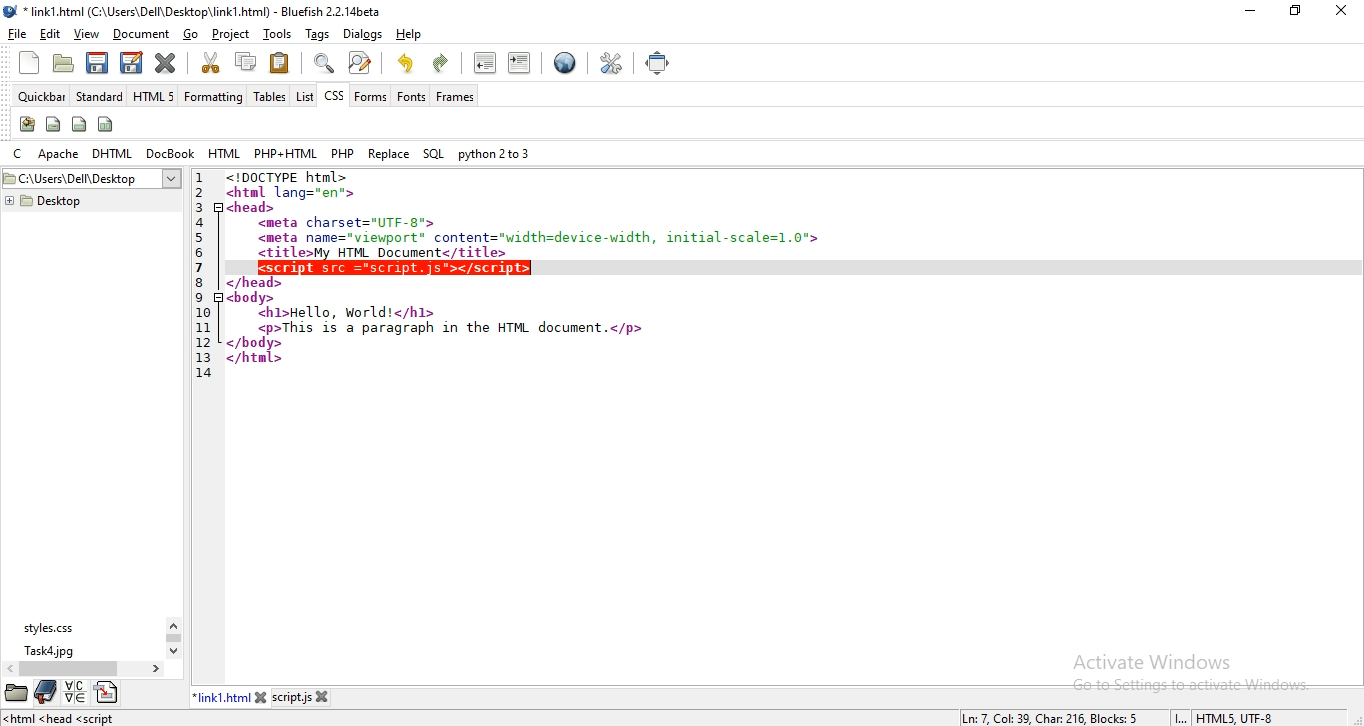 Image resolution: width=1364 pixels, height=726 pixels. What do you see at coordinates (61, 64) in the screenshot?
I see `open file` at bounding box center [61, 64].